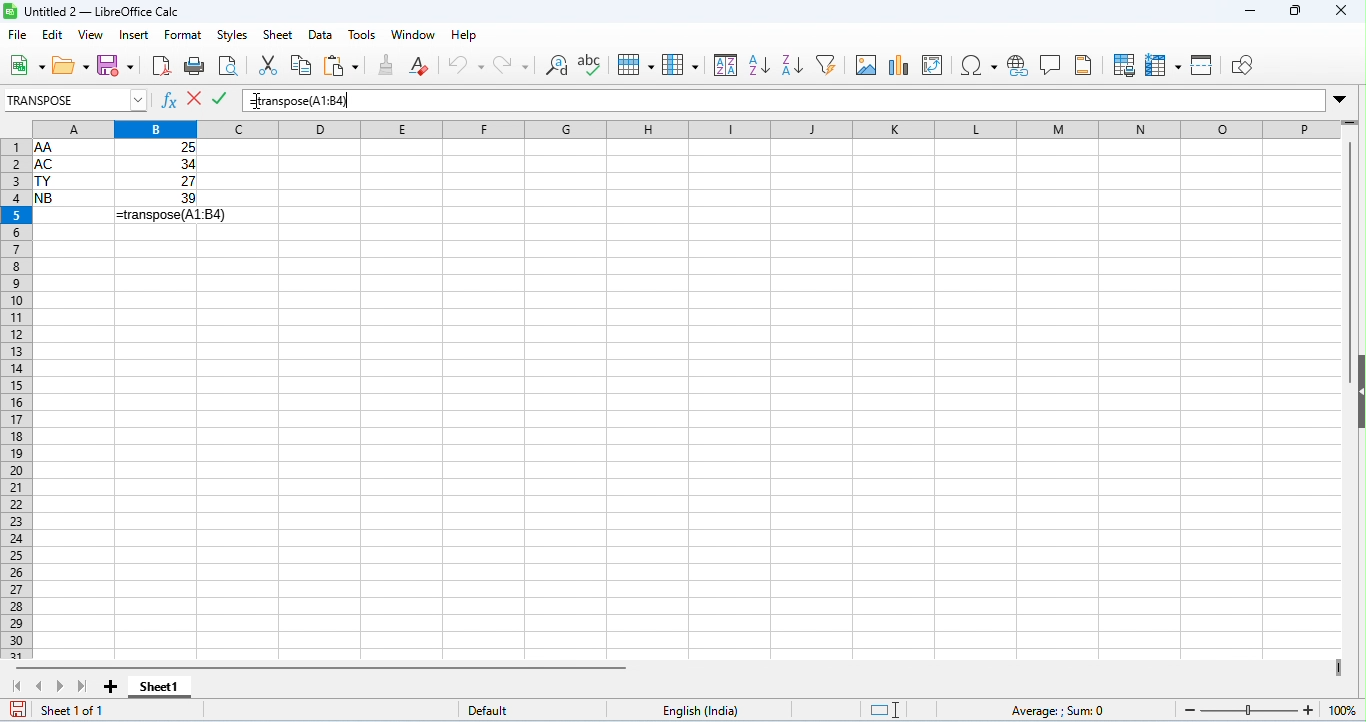 The width and height of the screenshot is (1366, 722). Describe the element at coordinates (887, 710) in the screenshot. I see `standard selection` at that location.